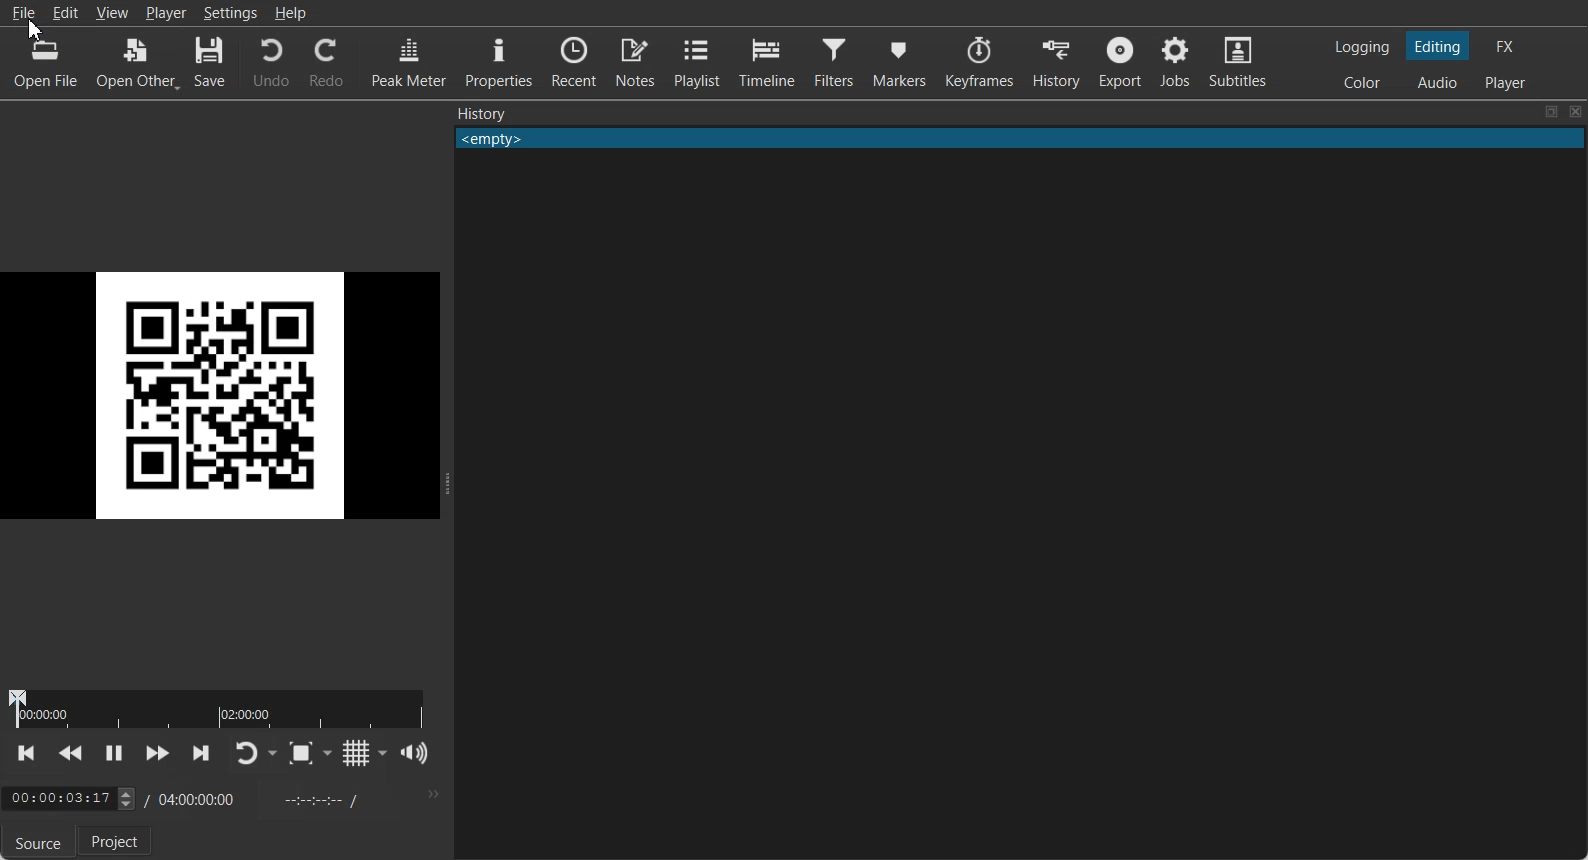 The height and width of the screenshot is (860, 1588). What do you see at coordinates (71, 754) in the screenshot?
I see `Play Quickly Backward` at bounding box center [71, 754].